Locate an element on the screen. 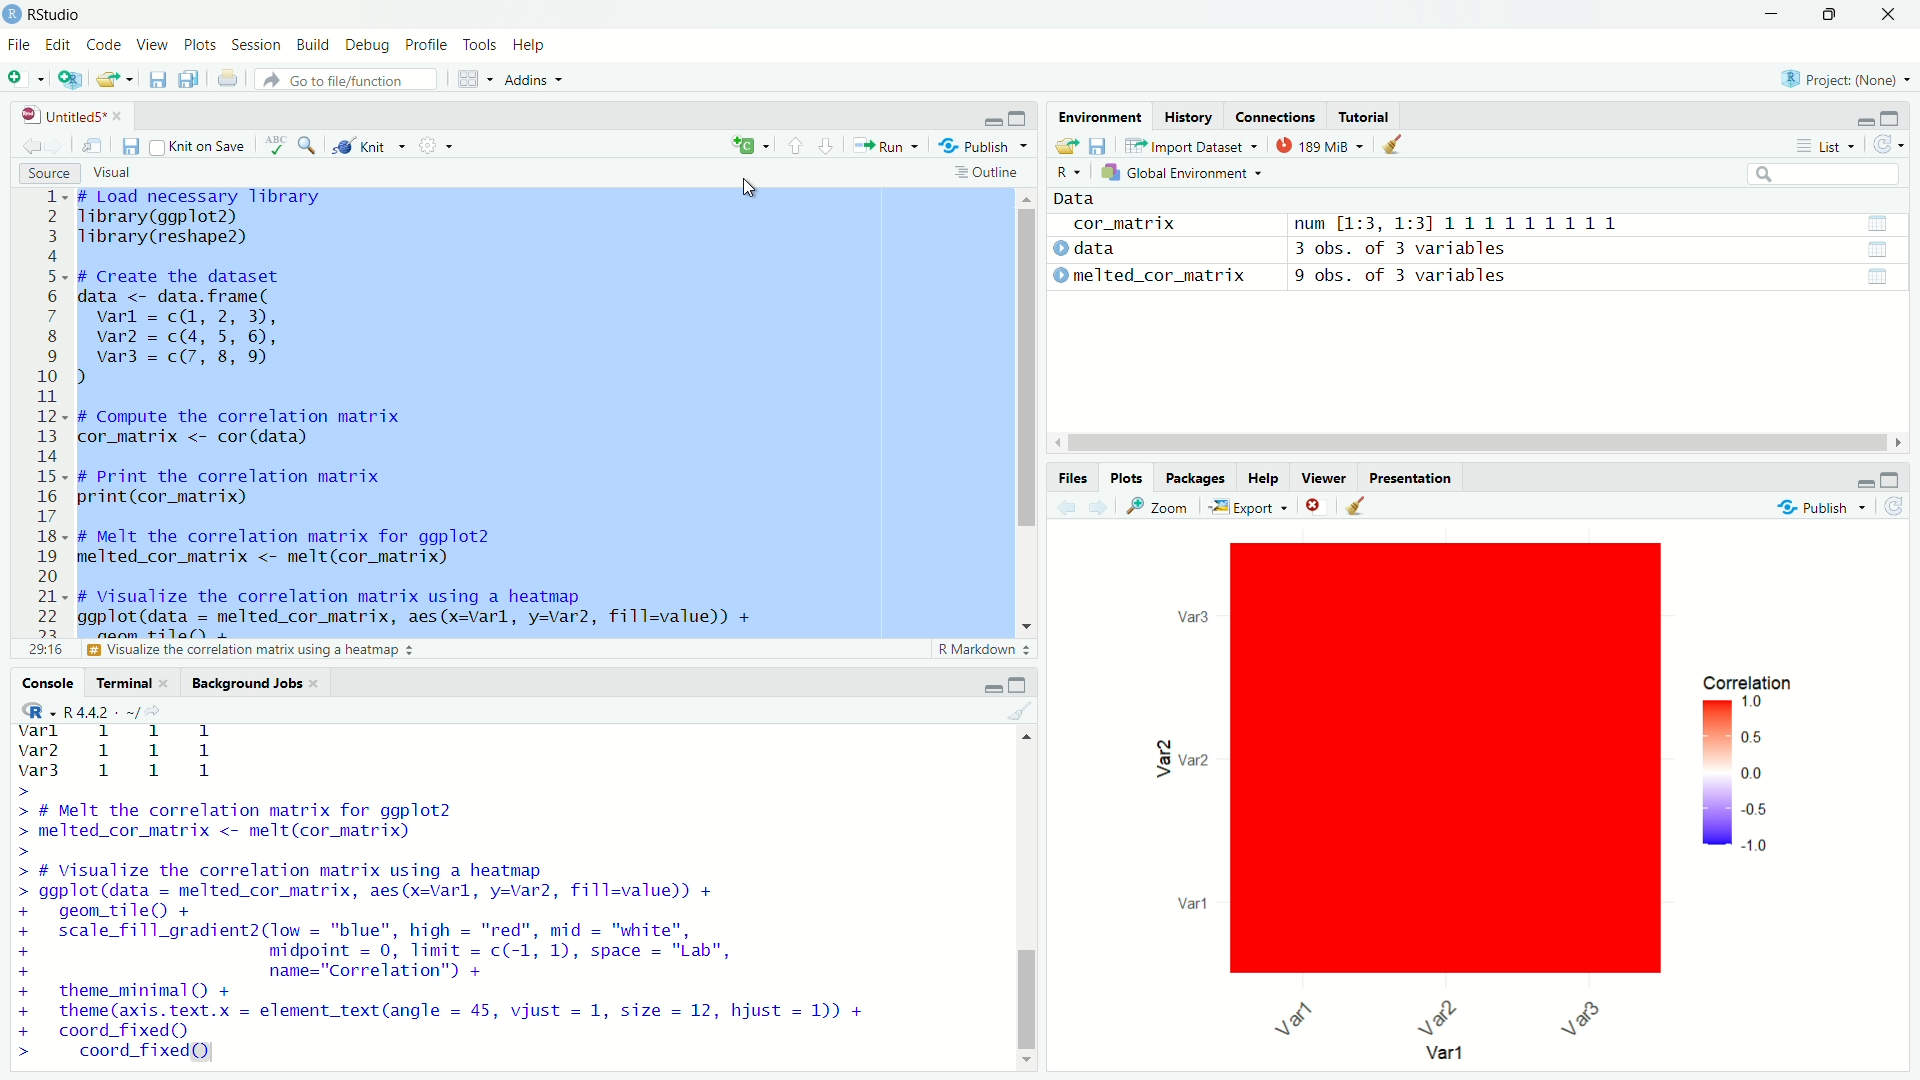 This screenshot has width=1920, height=1080. tutorial is located at coordinates (1366, 115).